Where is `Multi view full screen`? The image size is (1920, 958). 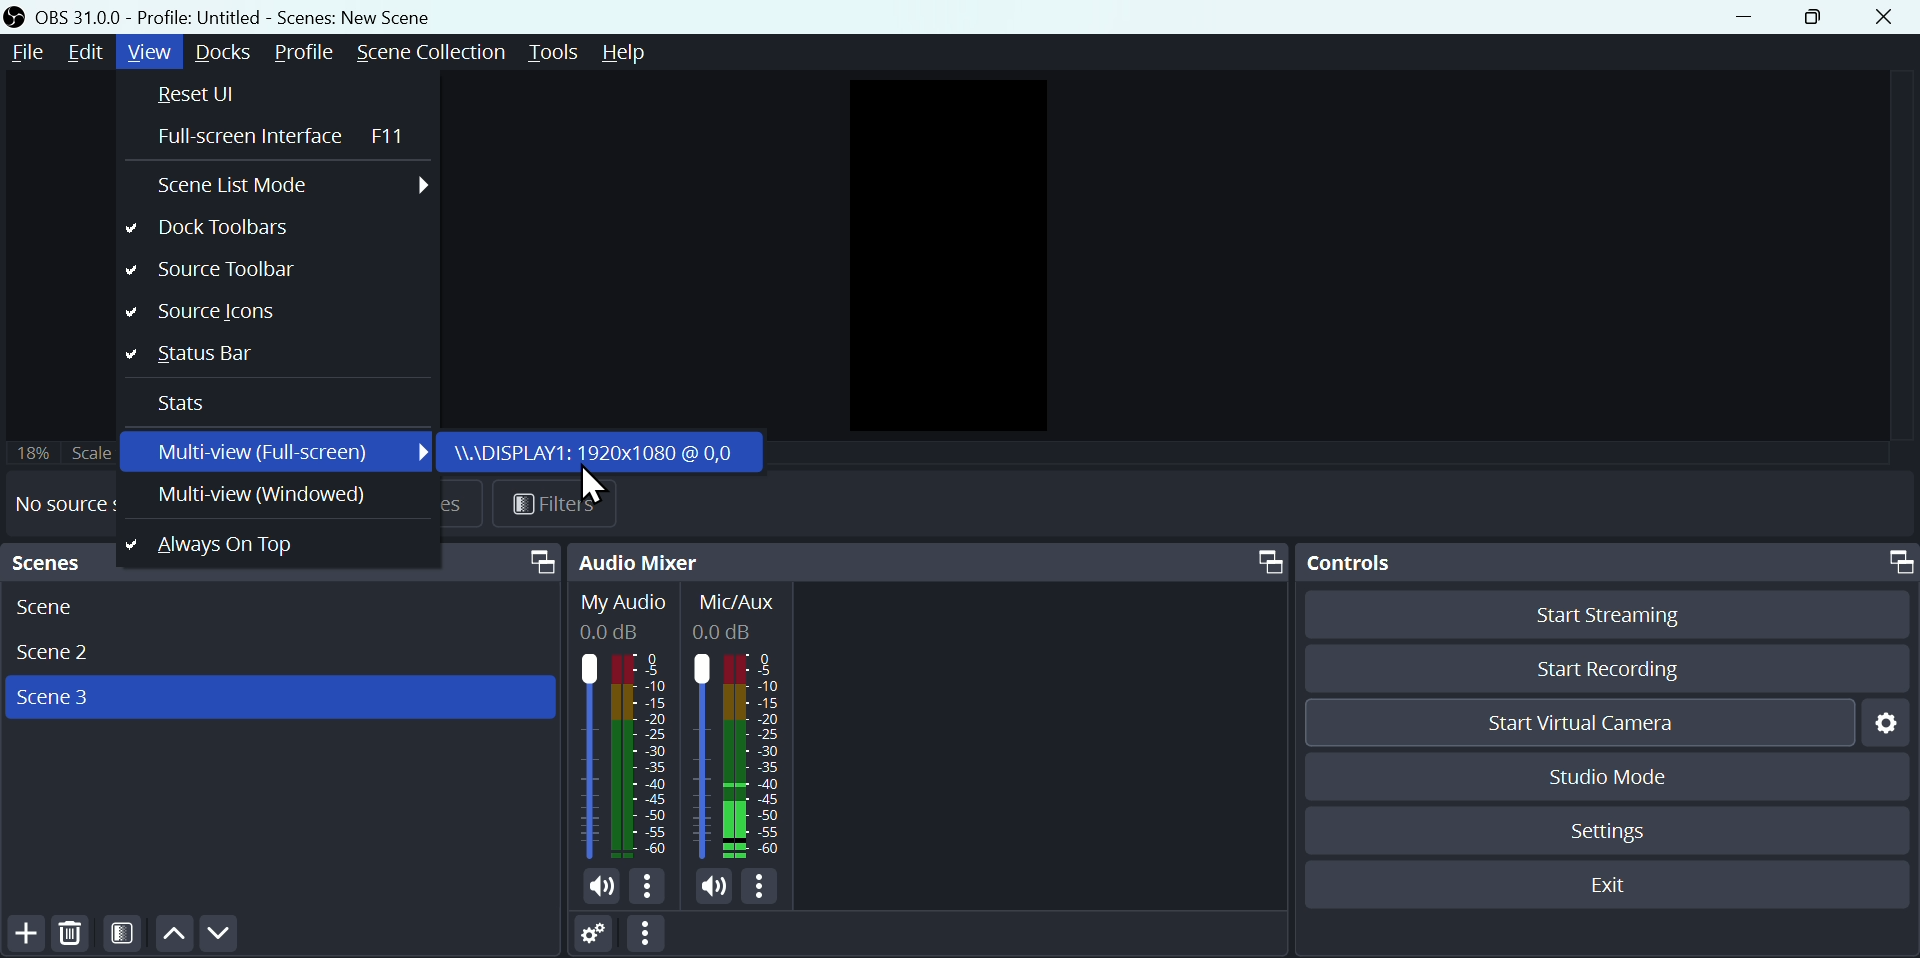
Multi view full screen is located at coordinates (282, 453).